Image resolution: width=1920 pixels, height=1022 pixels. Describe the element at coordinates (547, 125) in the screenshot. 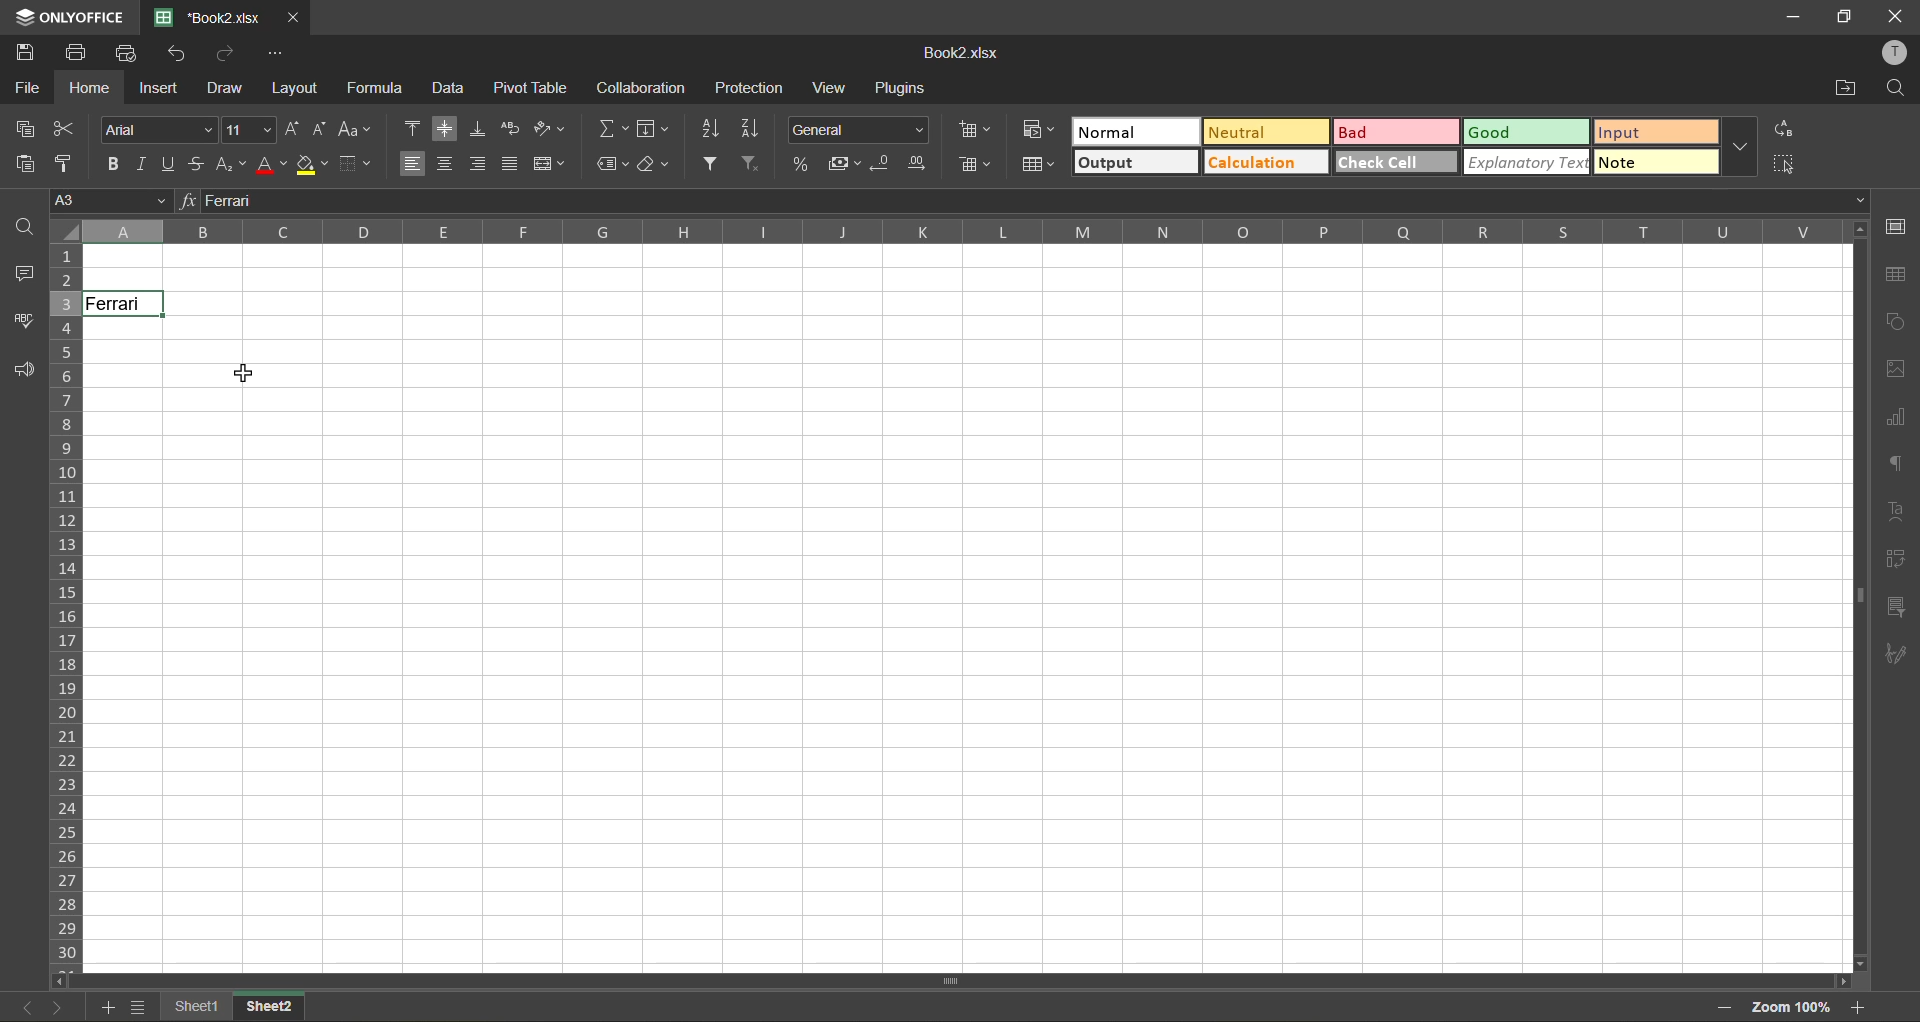

I see `orientation` at that location.